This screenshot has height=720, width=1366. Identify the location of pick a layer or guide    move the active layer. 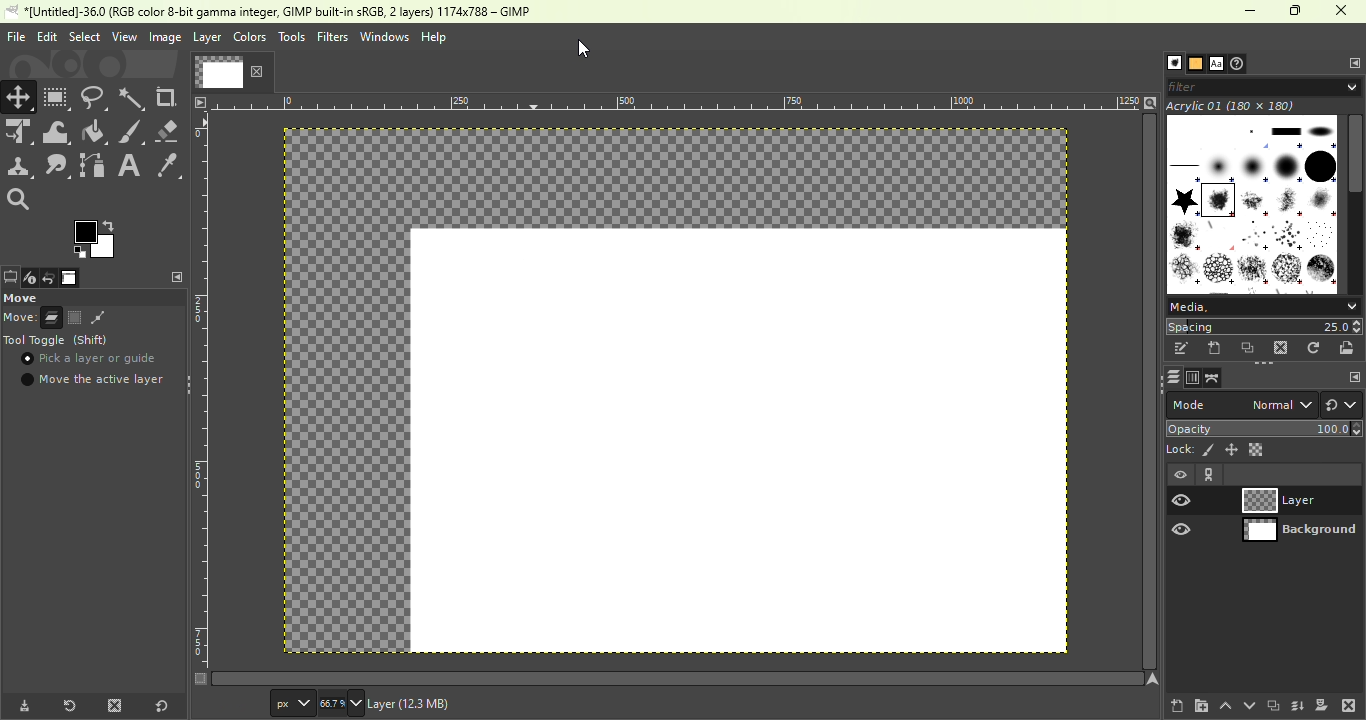
(93, 371).